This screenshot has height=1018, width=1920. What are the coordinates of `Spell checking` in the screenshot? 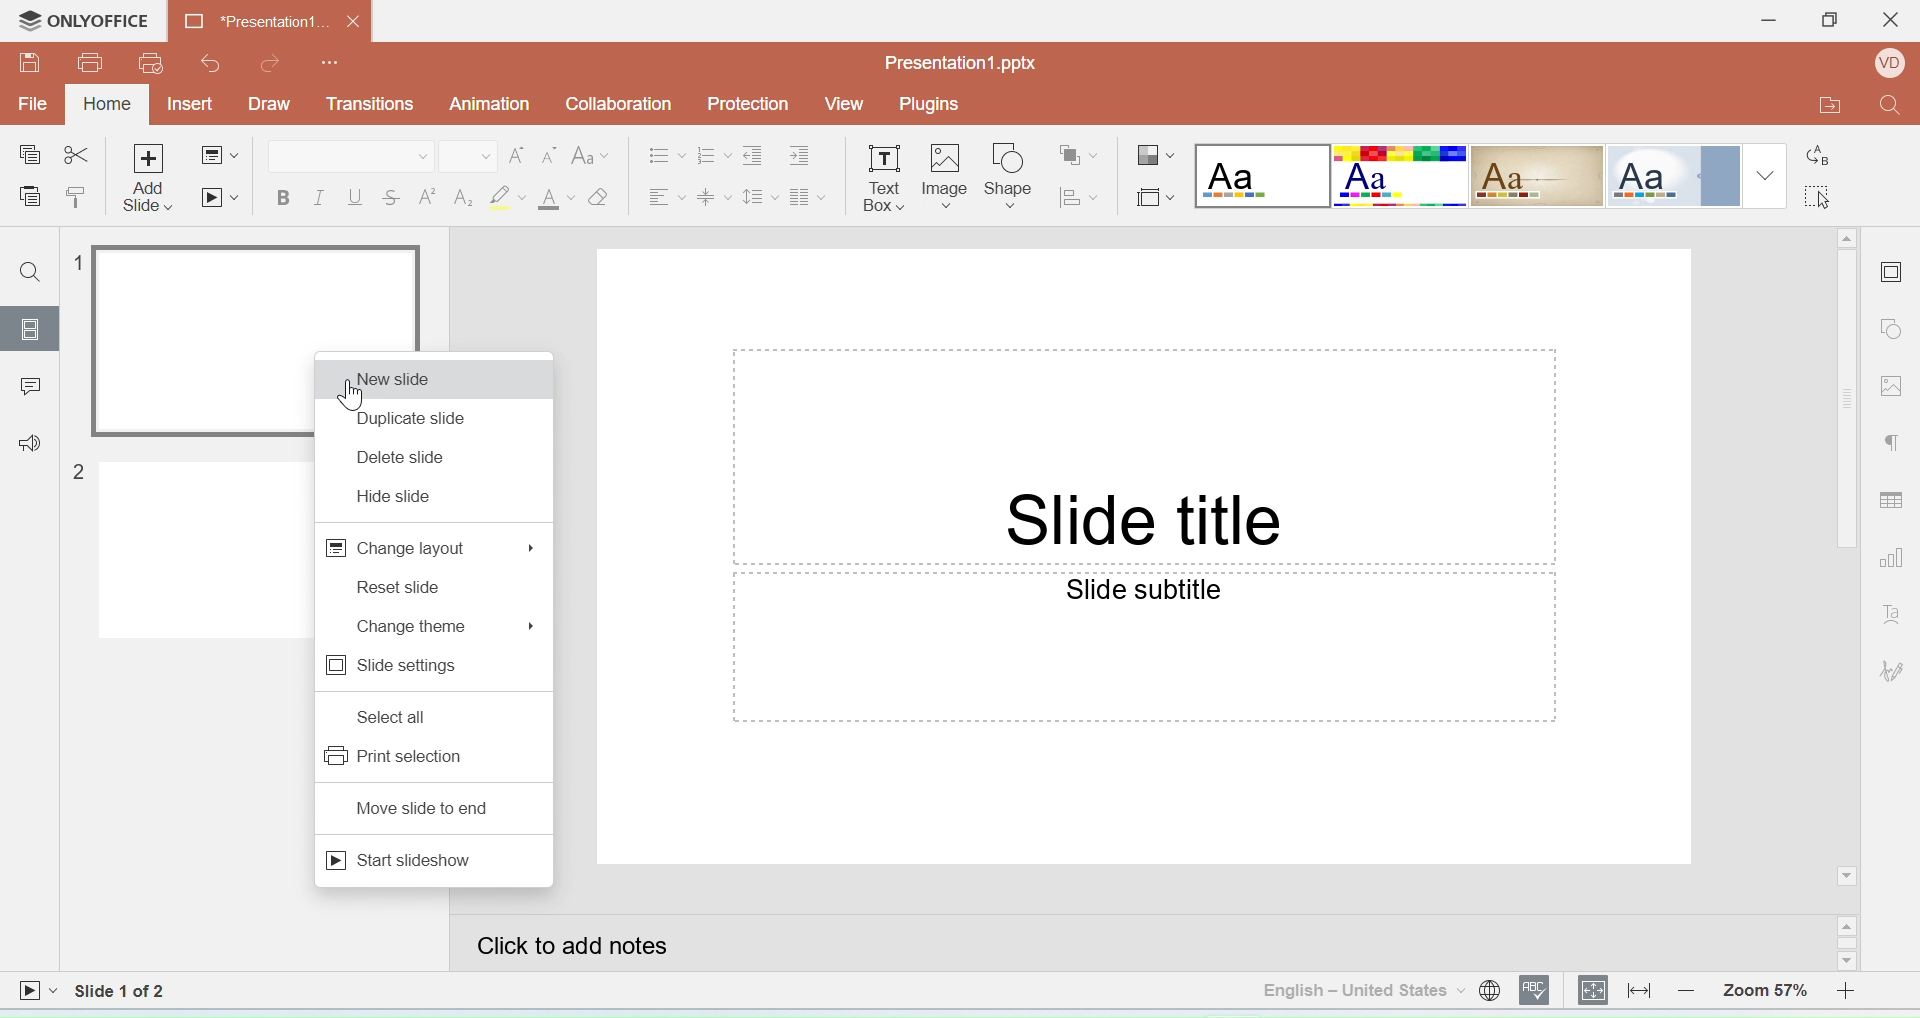 It's located at (1537, 990).